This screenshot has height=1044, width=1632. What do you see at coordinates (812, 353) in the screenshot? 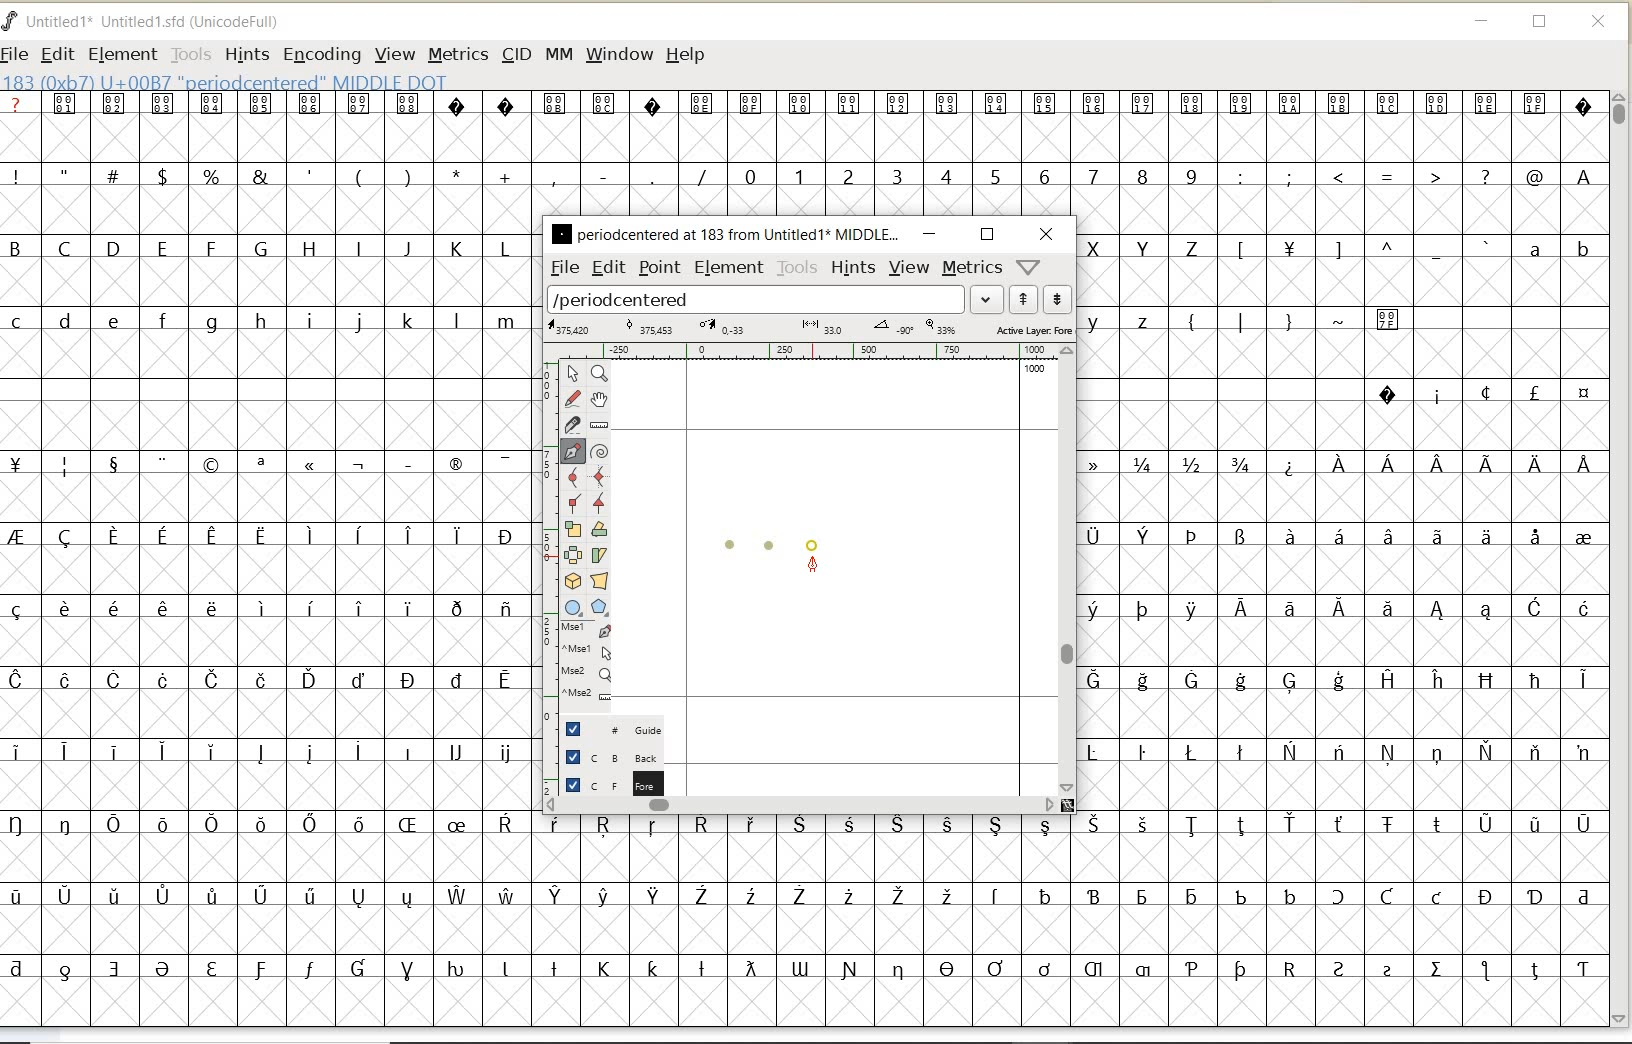
I see `ruler` at bounding box center [812, 353].